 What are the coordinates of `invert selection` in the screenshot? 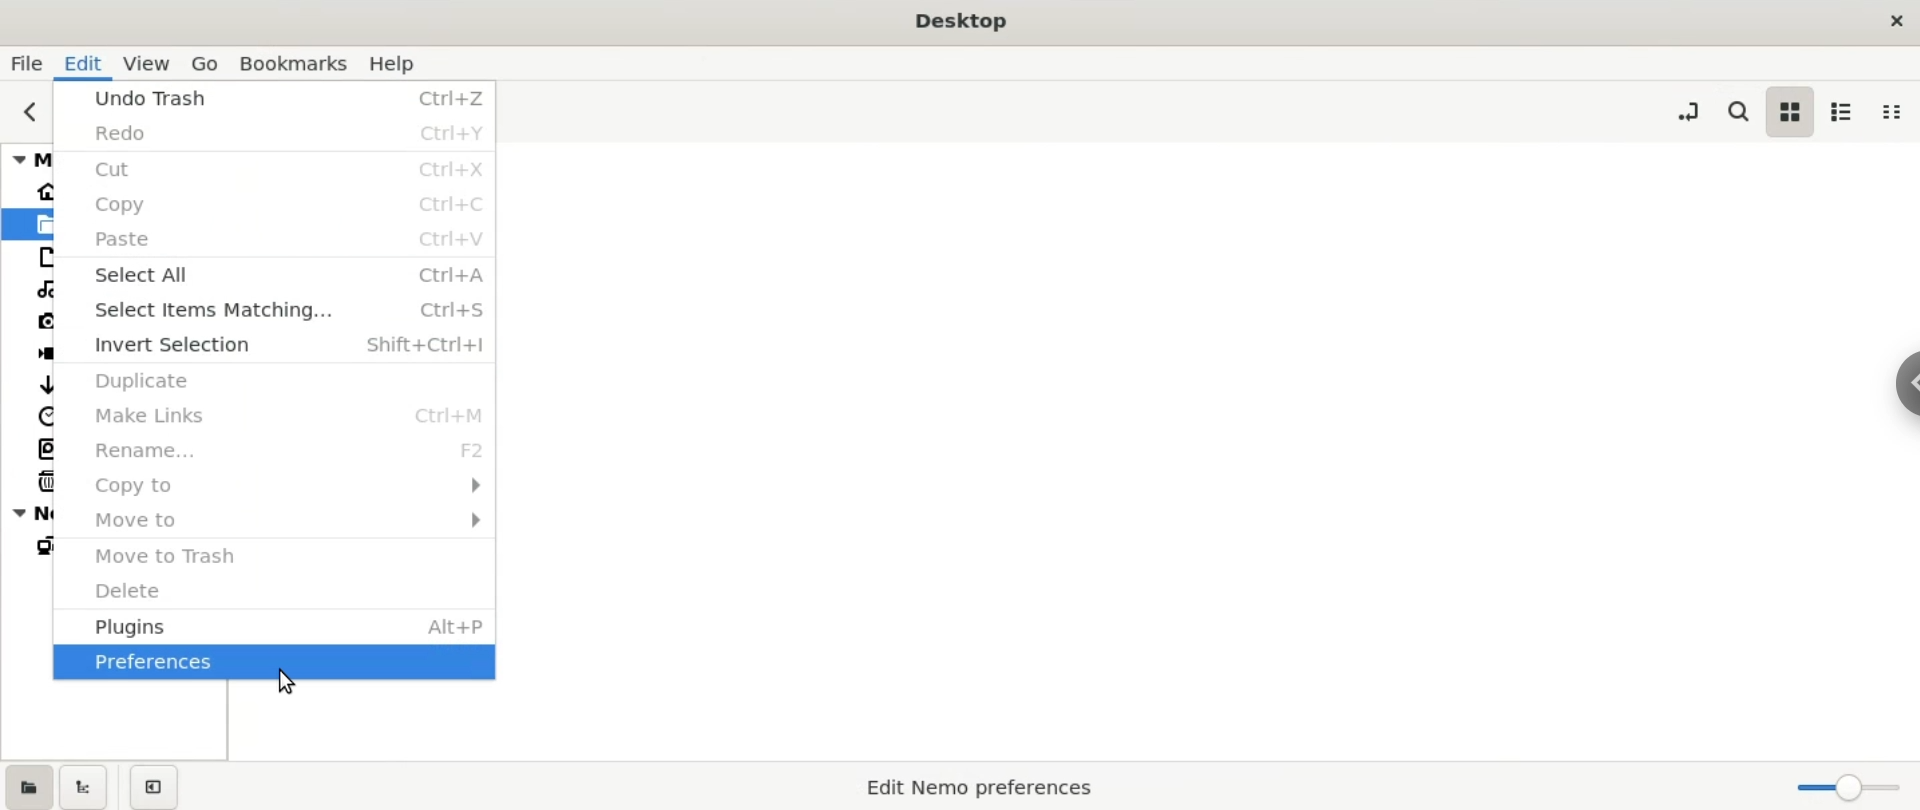 It's located at (279, 343).